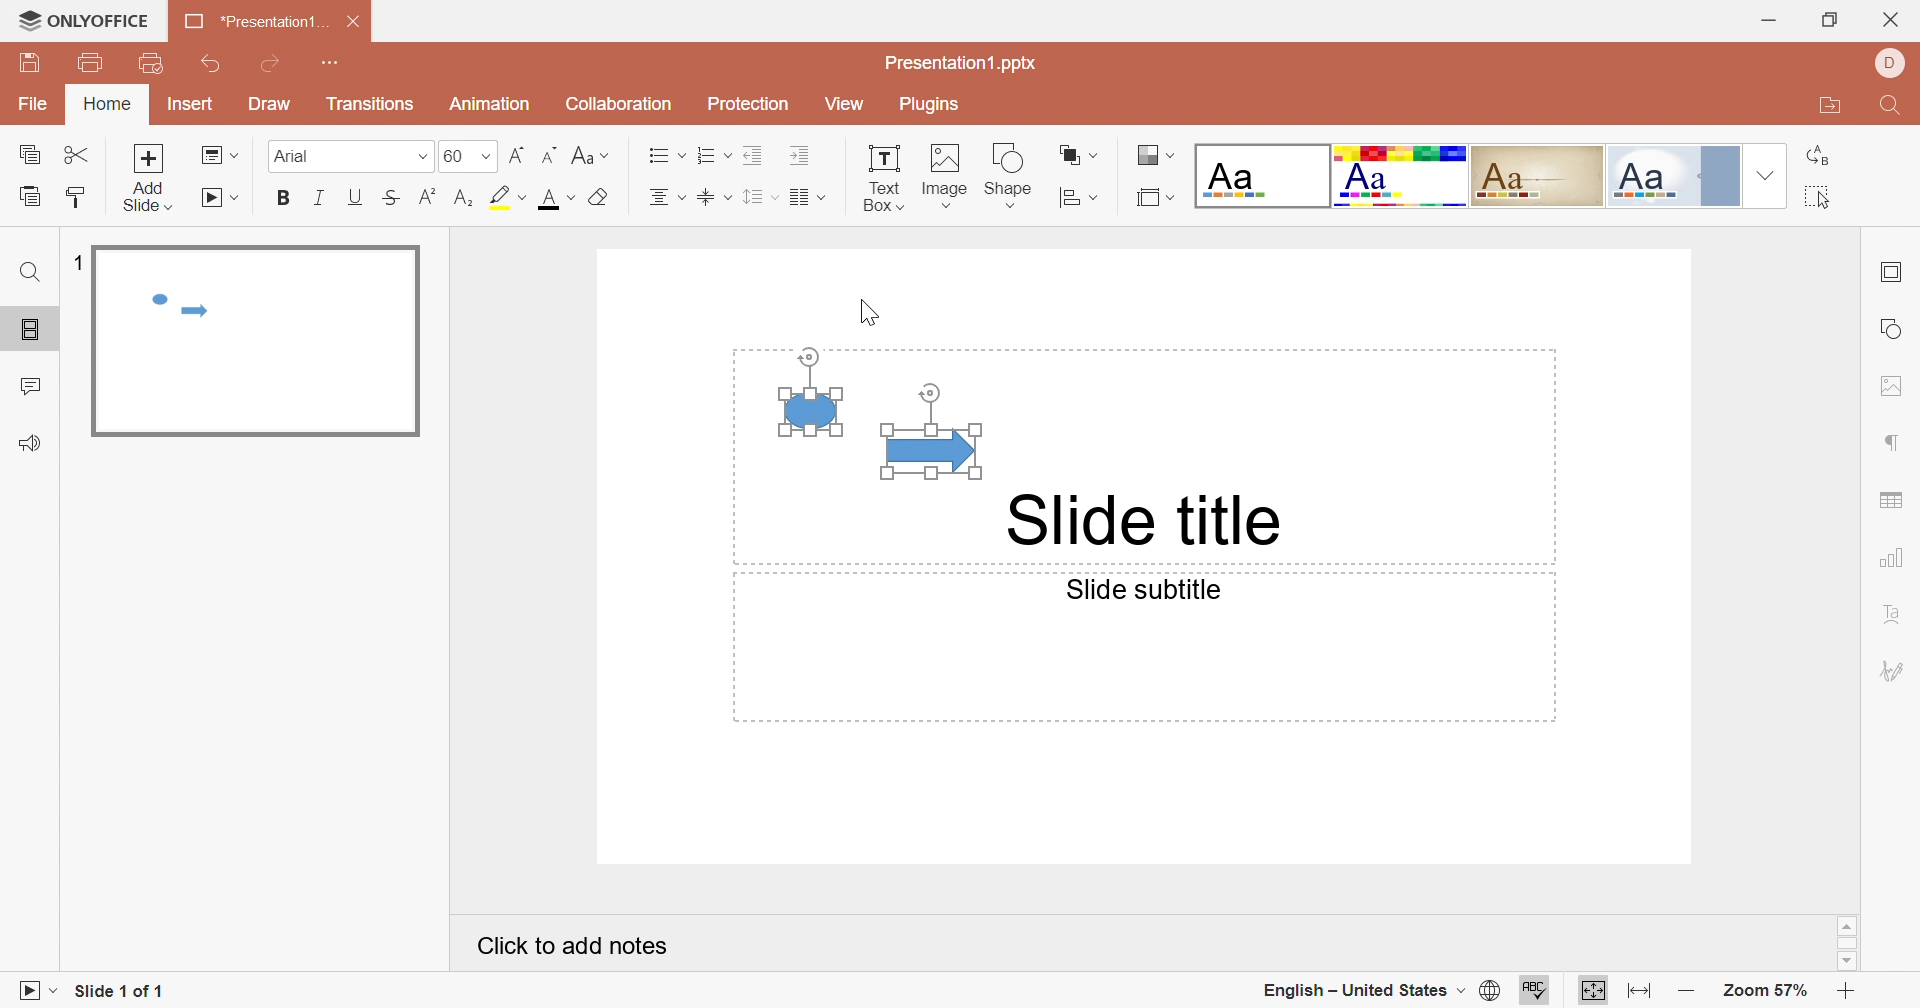  What do you see at coordinates (259, 24) in the screenshot?
I see `*Presentation1...` at bounding box center [259, 24].